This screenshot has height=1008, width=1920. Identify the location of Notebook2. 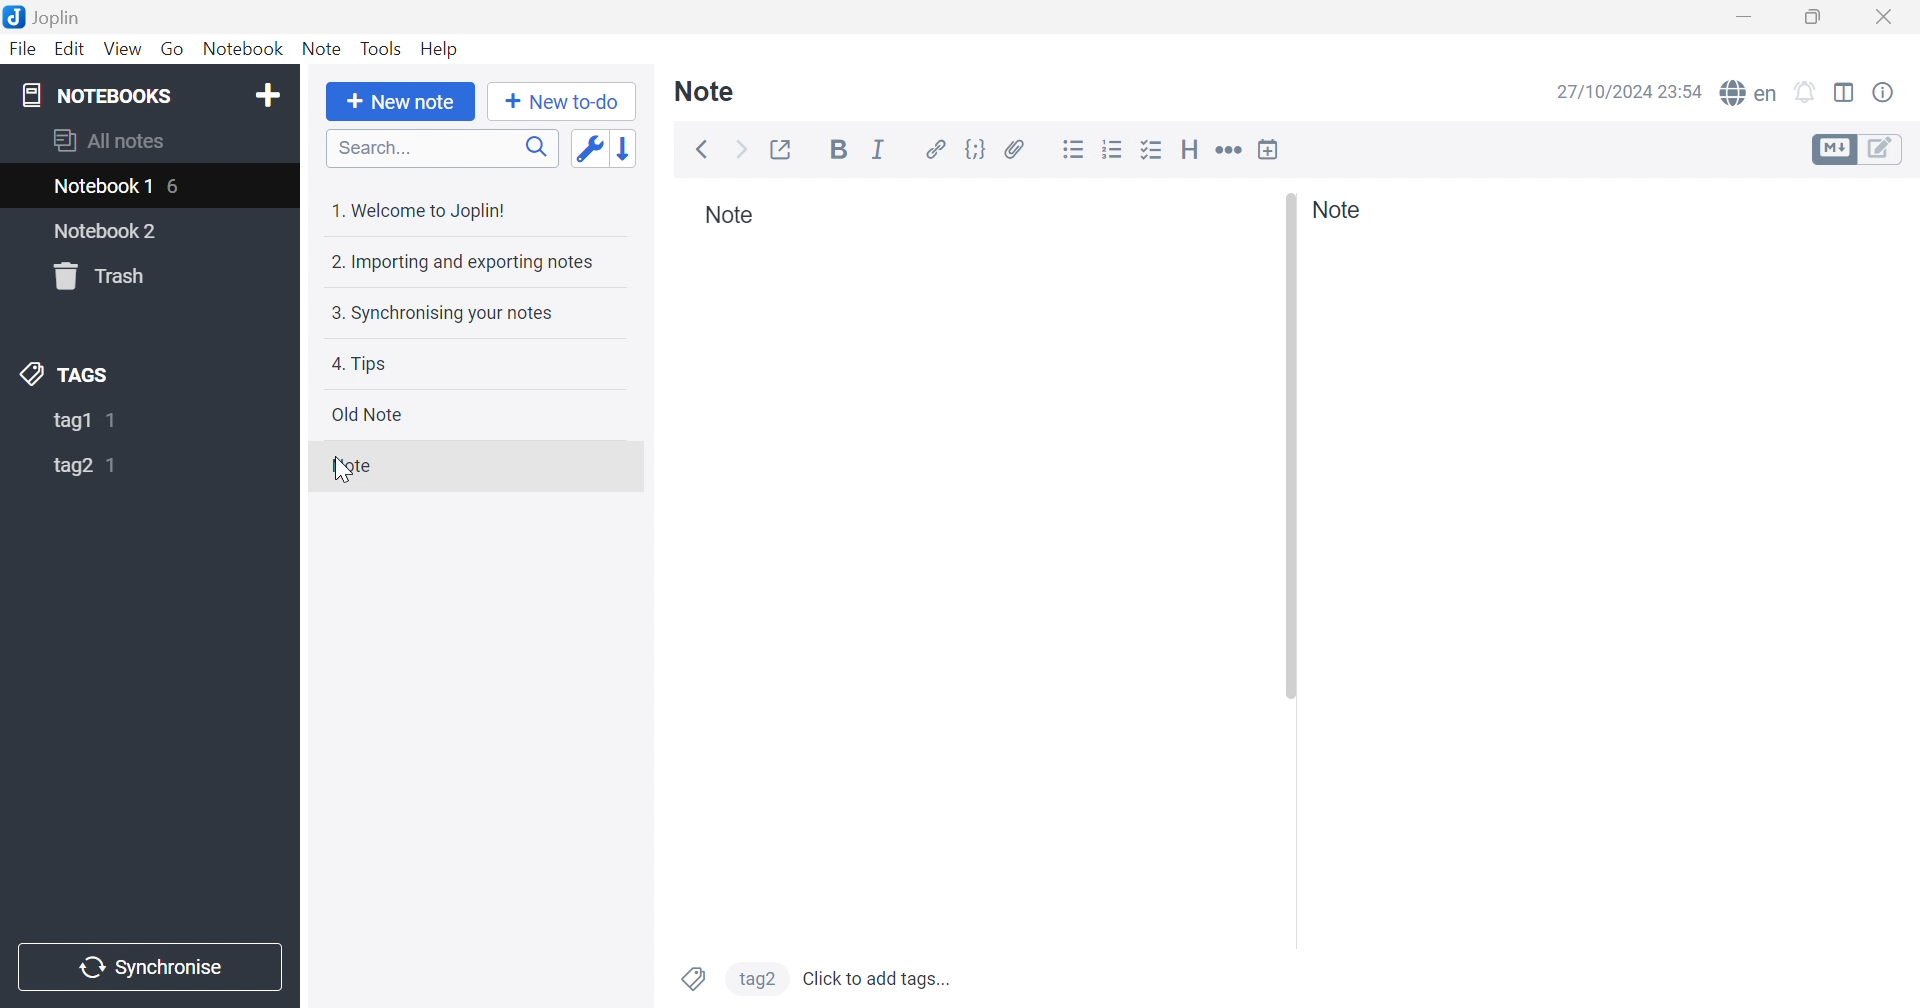
(106, 230).